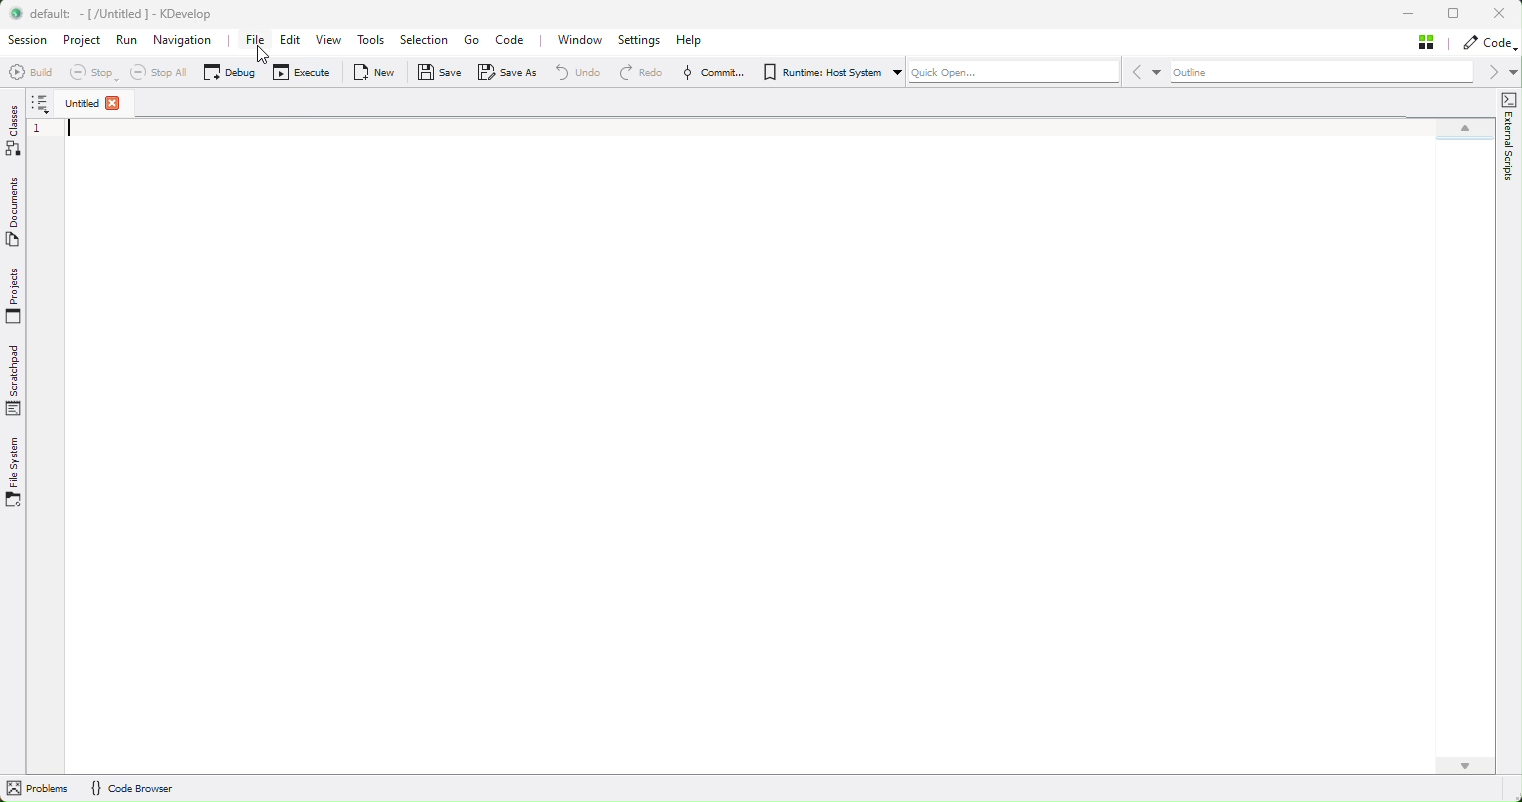  Describe the element at coordinates (636, 72) in the screenshot. I see `Redo` at that location.